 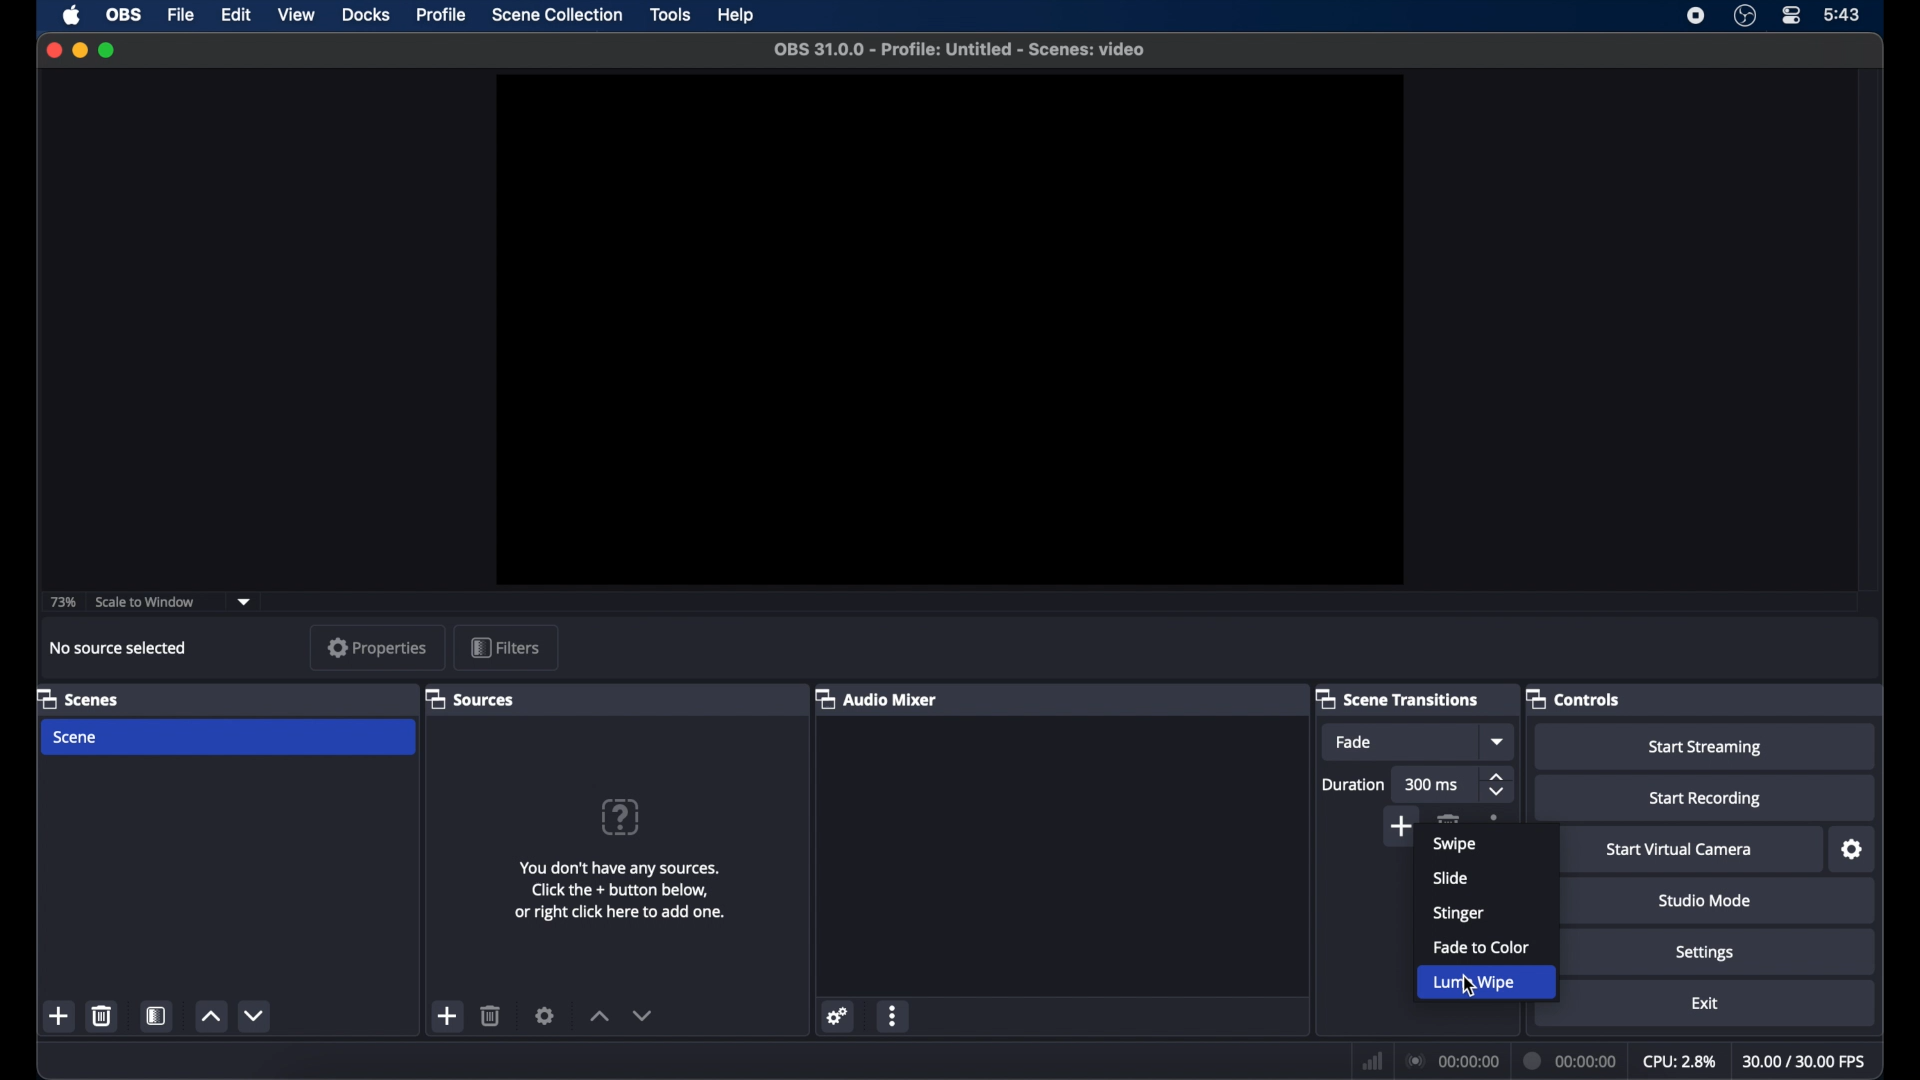 I want to click on exit, so click(x=1708, y=1003).